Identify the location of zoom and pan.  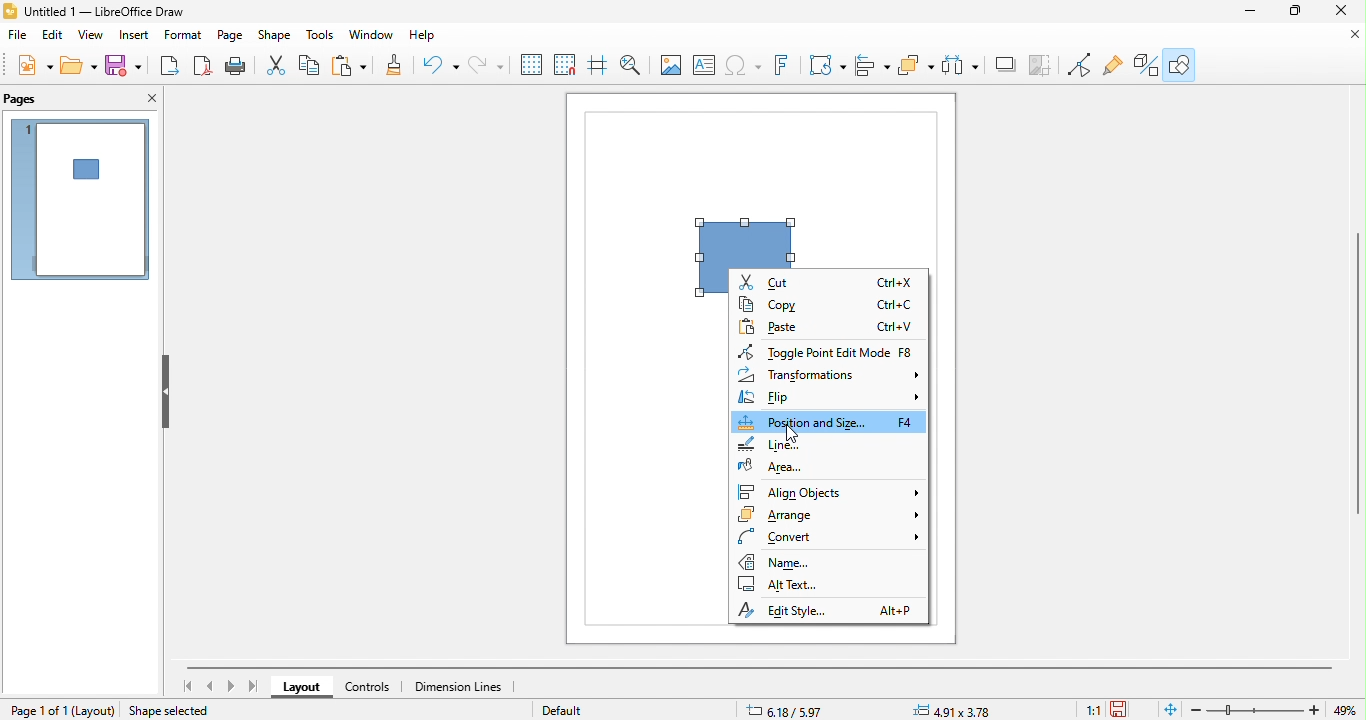
(636, 67).